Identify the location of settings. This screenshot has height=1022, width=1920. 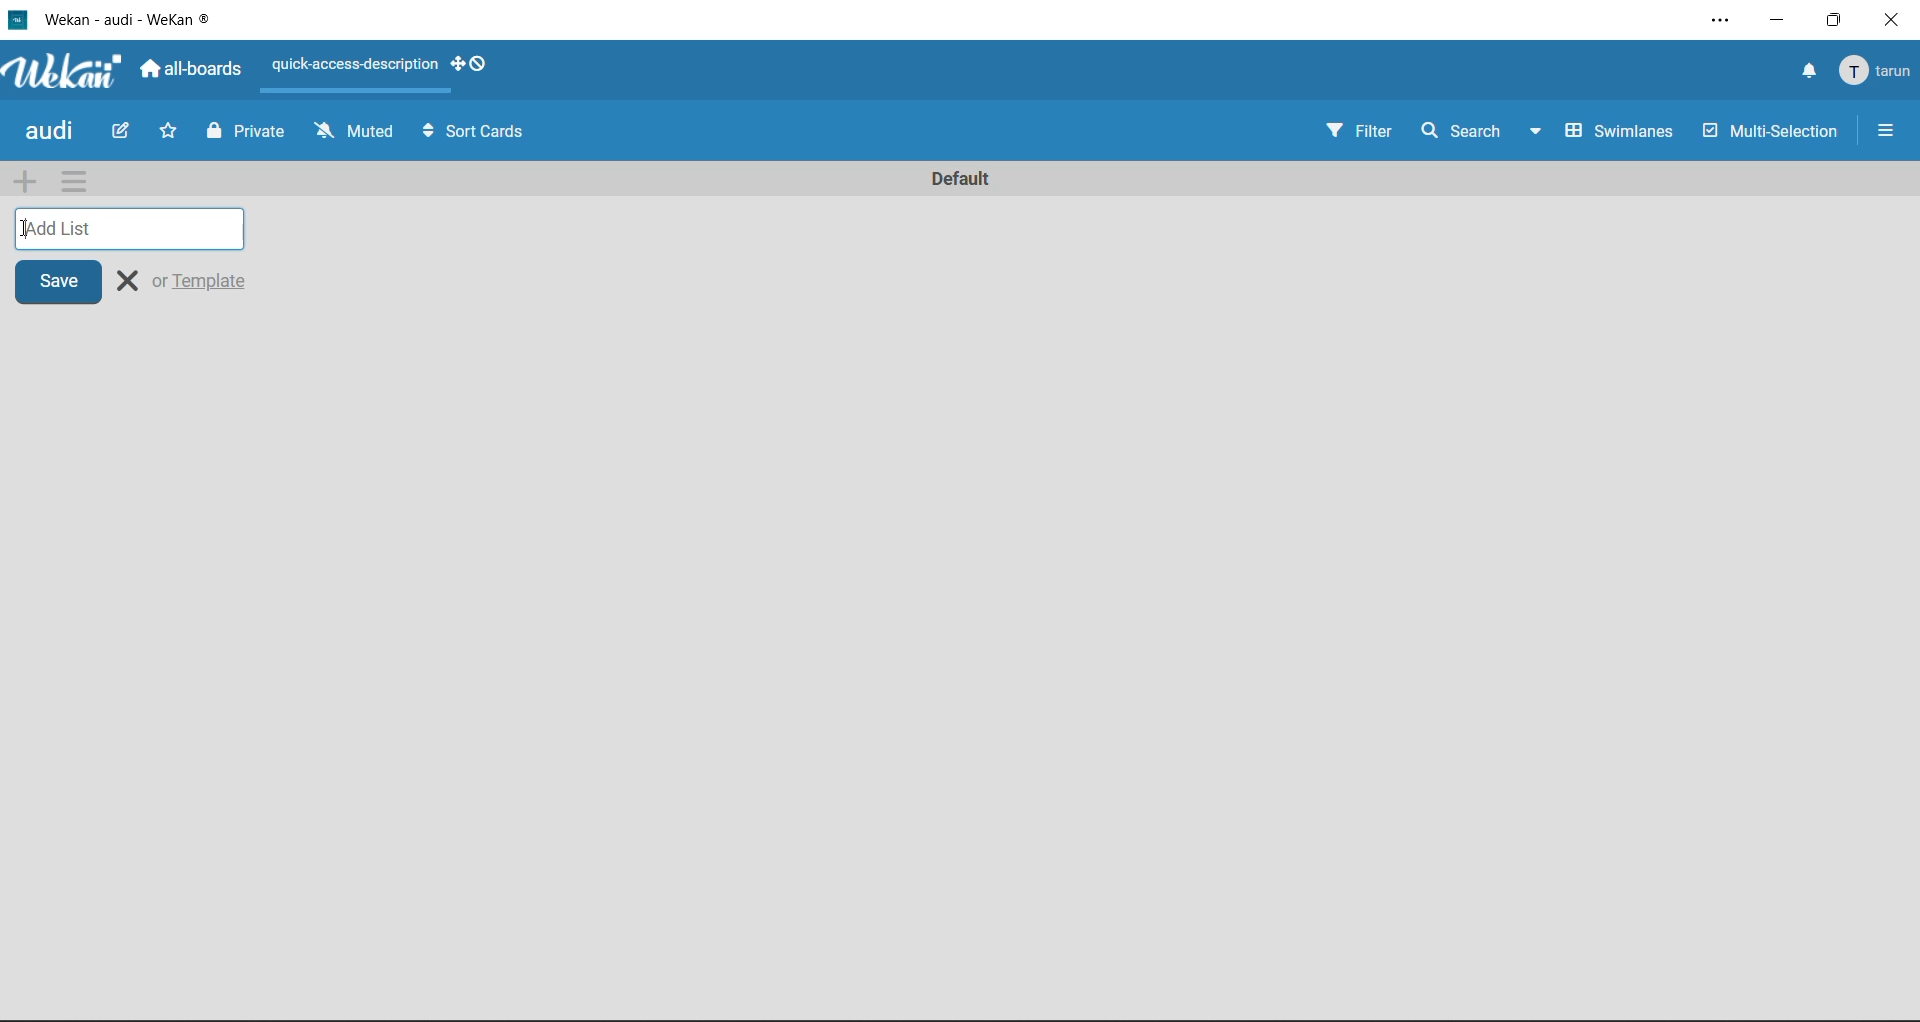
(1717, 20).